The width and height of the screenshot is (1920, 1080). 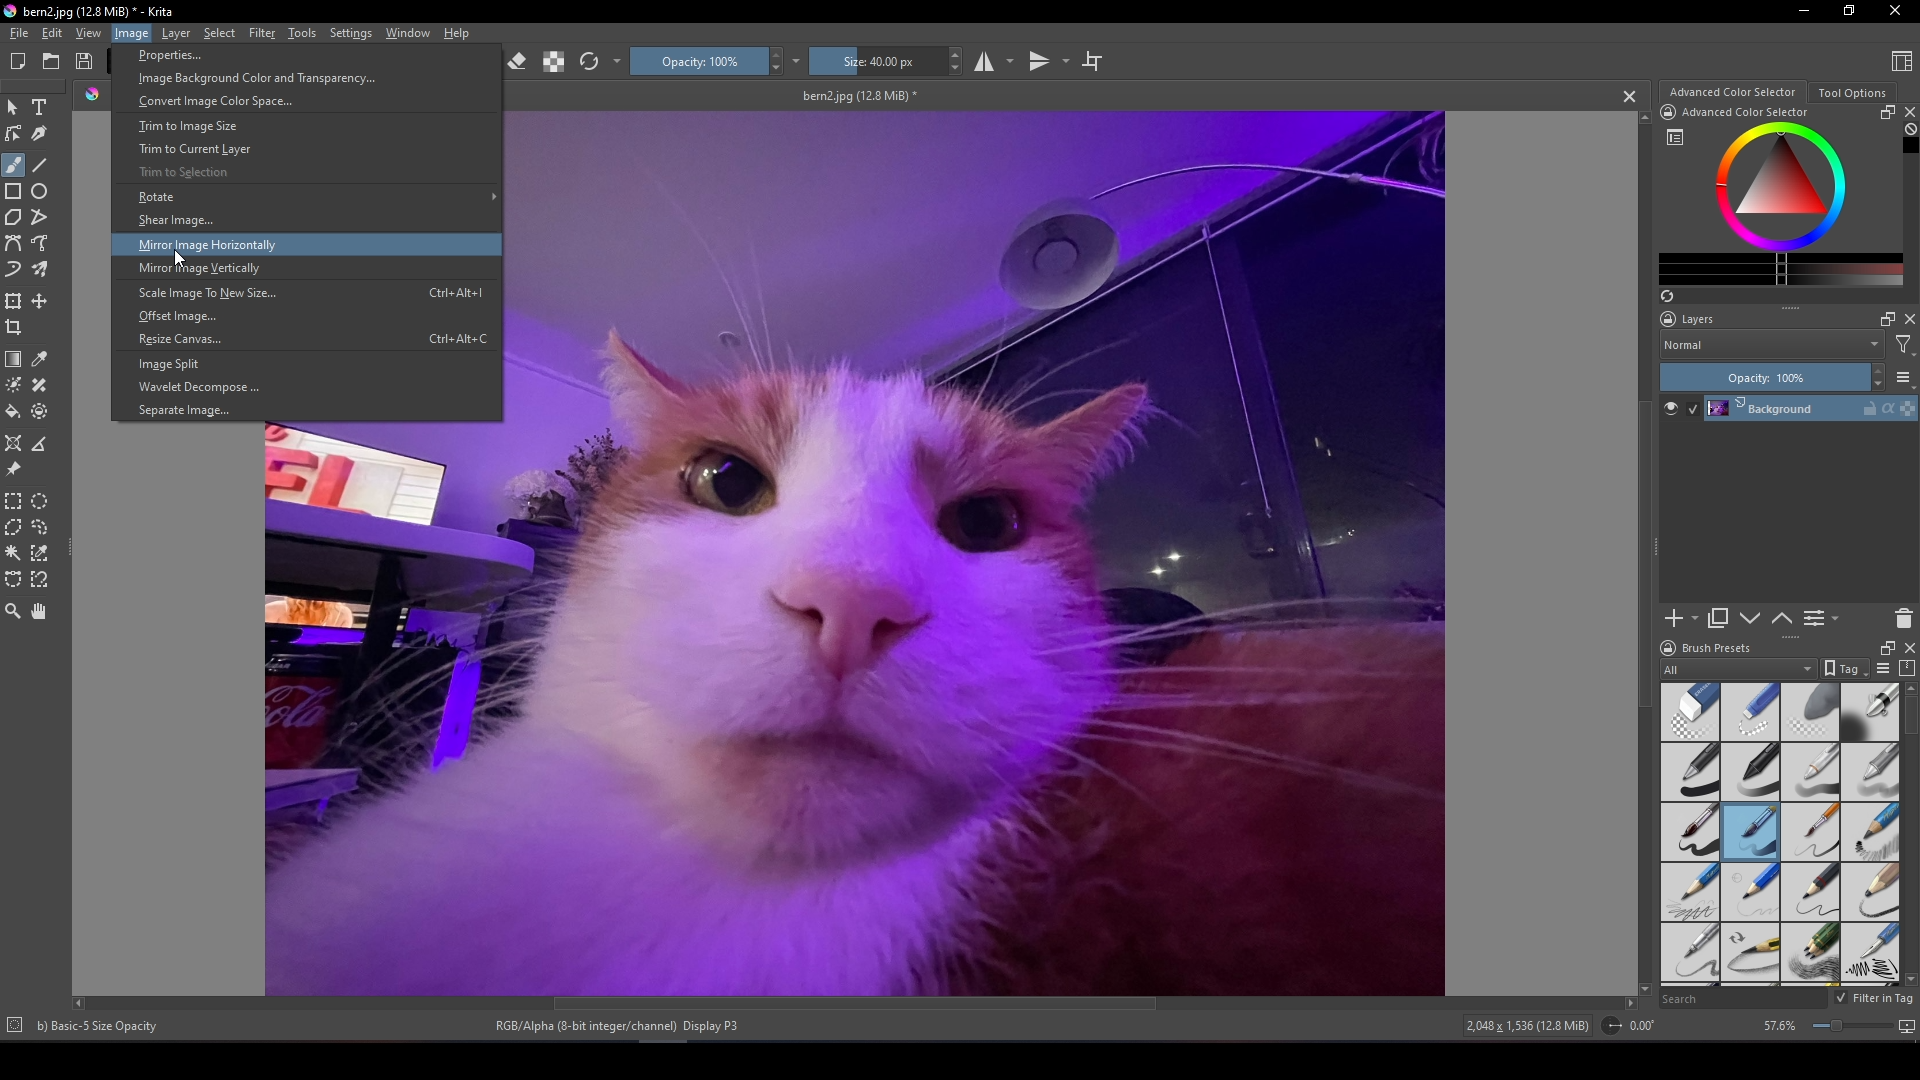 What do you see at coordinates (13, 579) in the screenshot?
I see `Bezier curve selection tool` at bounding box center [13, 579].